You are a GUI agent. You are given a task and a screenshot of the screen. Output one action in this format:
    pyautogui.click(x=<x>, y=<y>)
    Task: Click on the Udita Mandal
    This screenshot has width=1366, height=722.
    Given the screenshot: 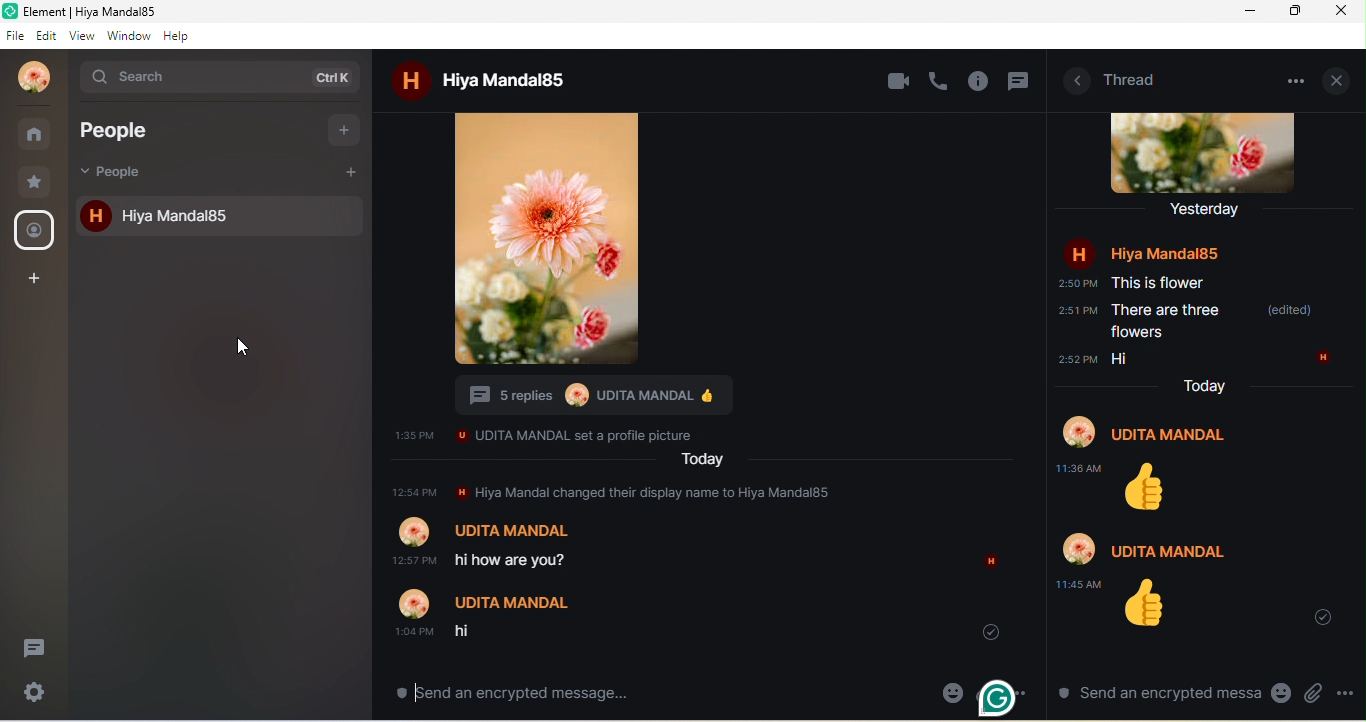 What is the action you would take?
    pyautogui.click(x=506, y=530)
    